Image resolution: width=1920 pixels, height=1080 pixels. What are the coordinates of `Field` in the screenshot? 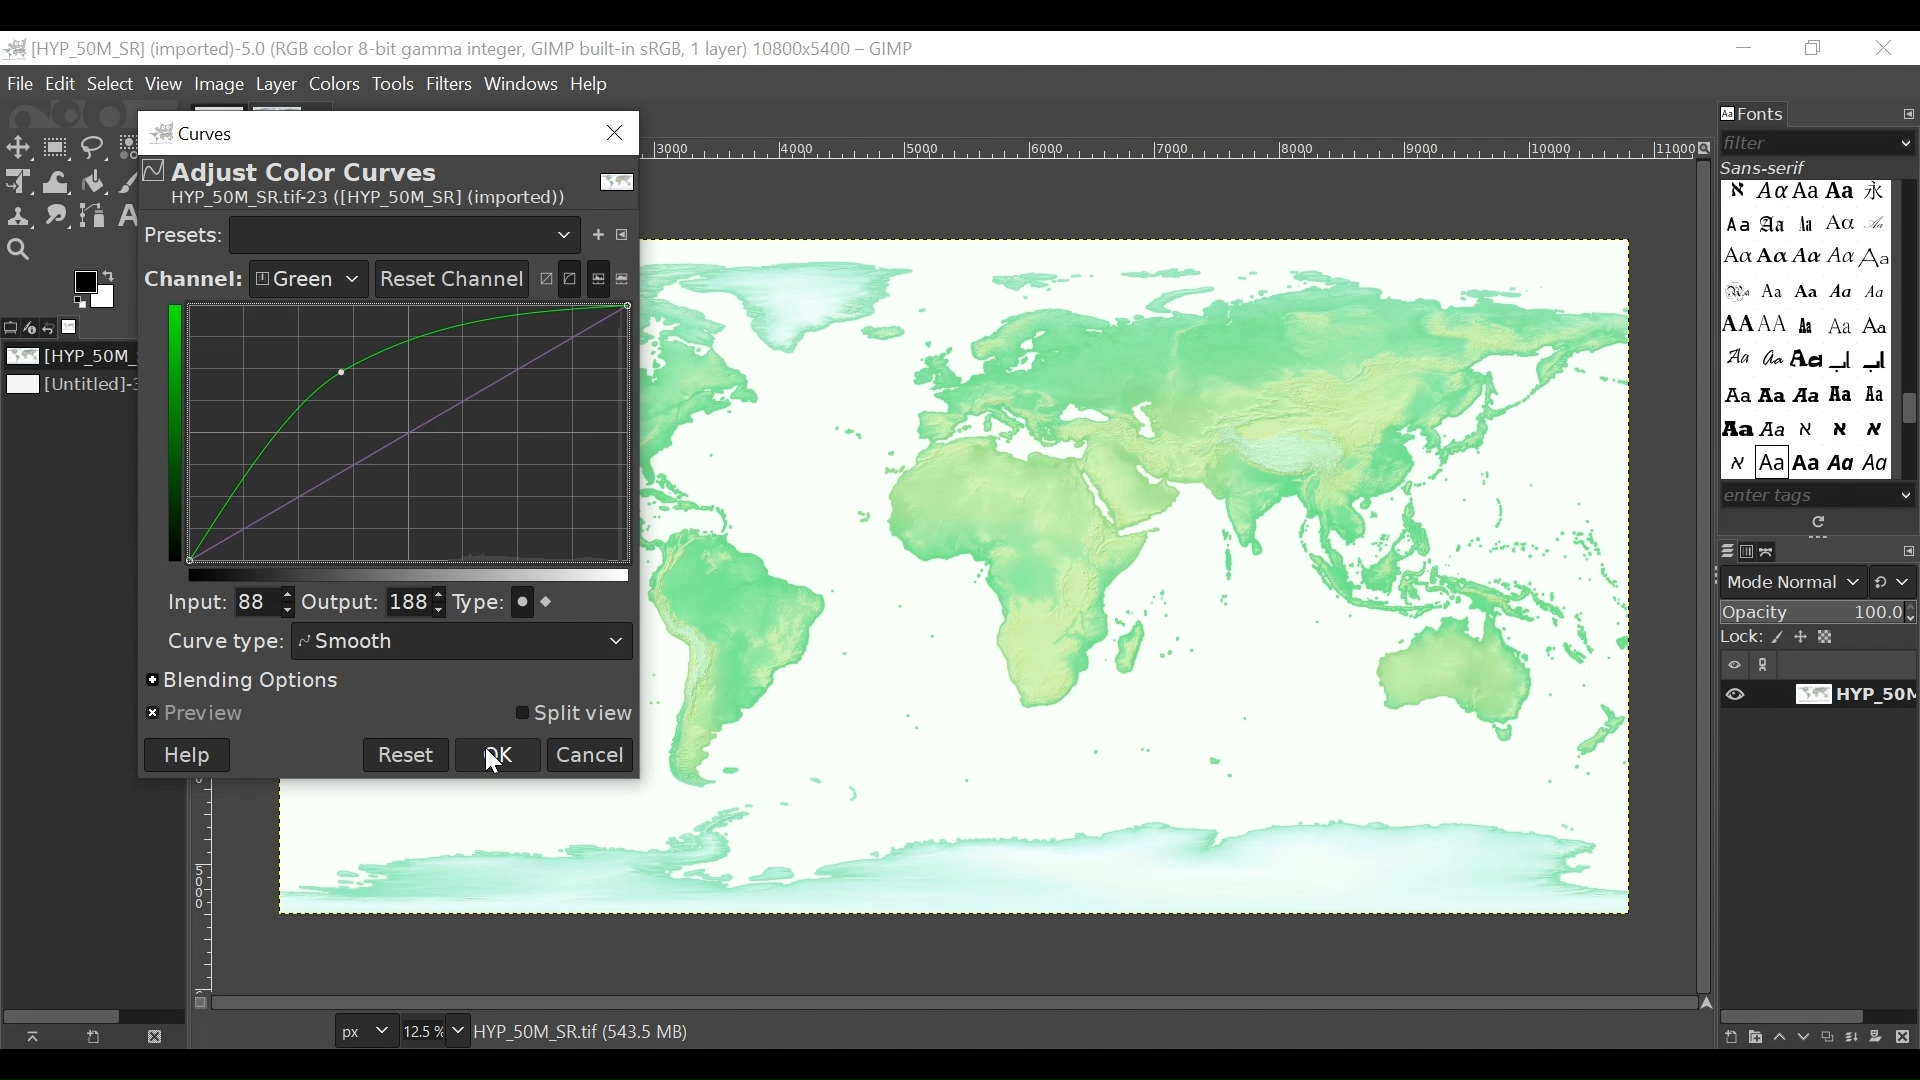 It's located at (262, 601).